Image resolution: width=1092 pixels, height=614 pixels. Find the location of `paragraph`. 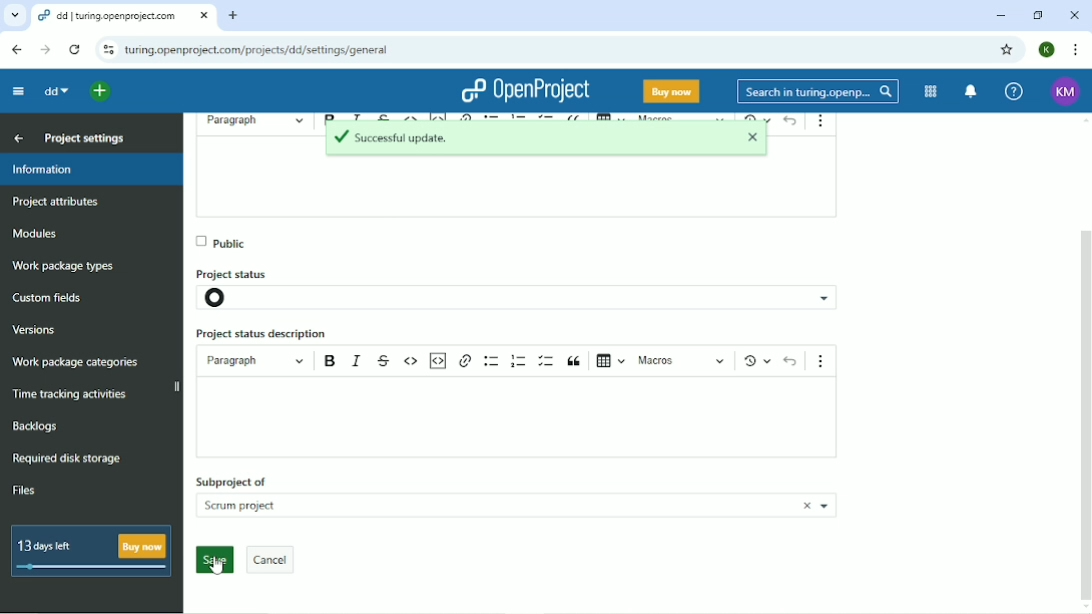

paragraph is located at coordinates (255, 360).